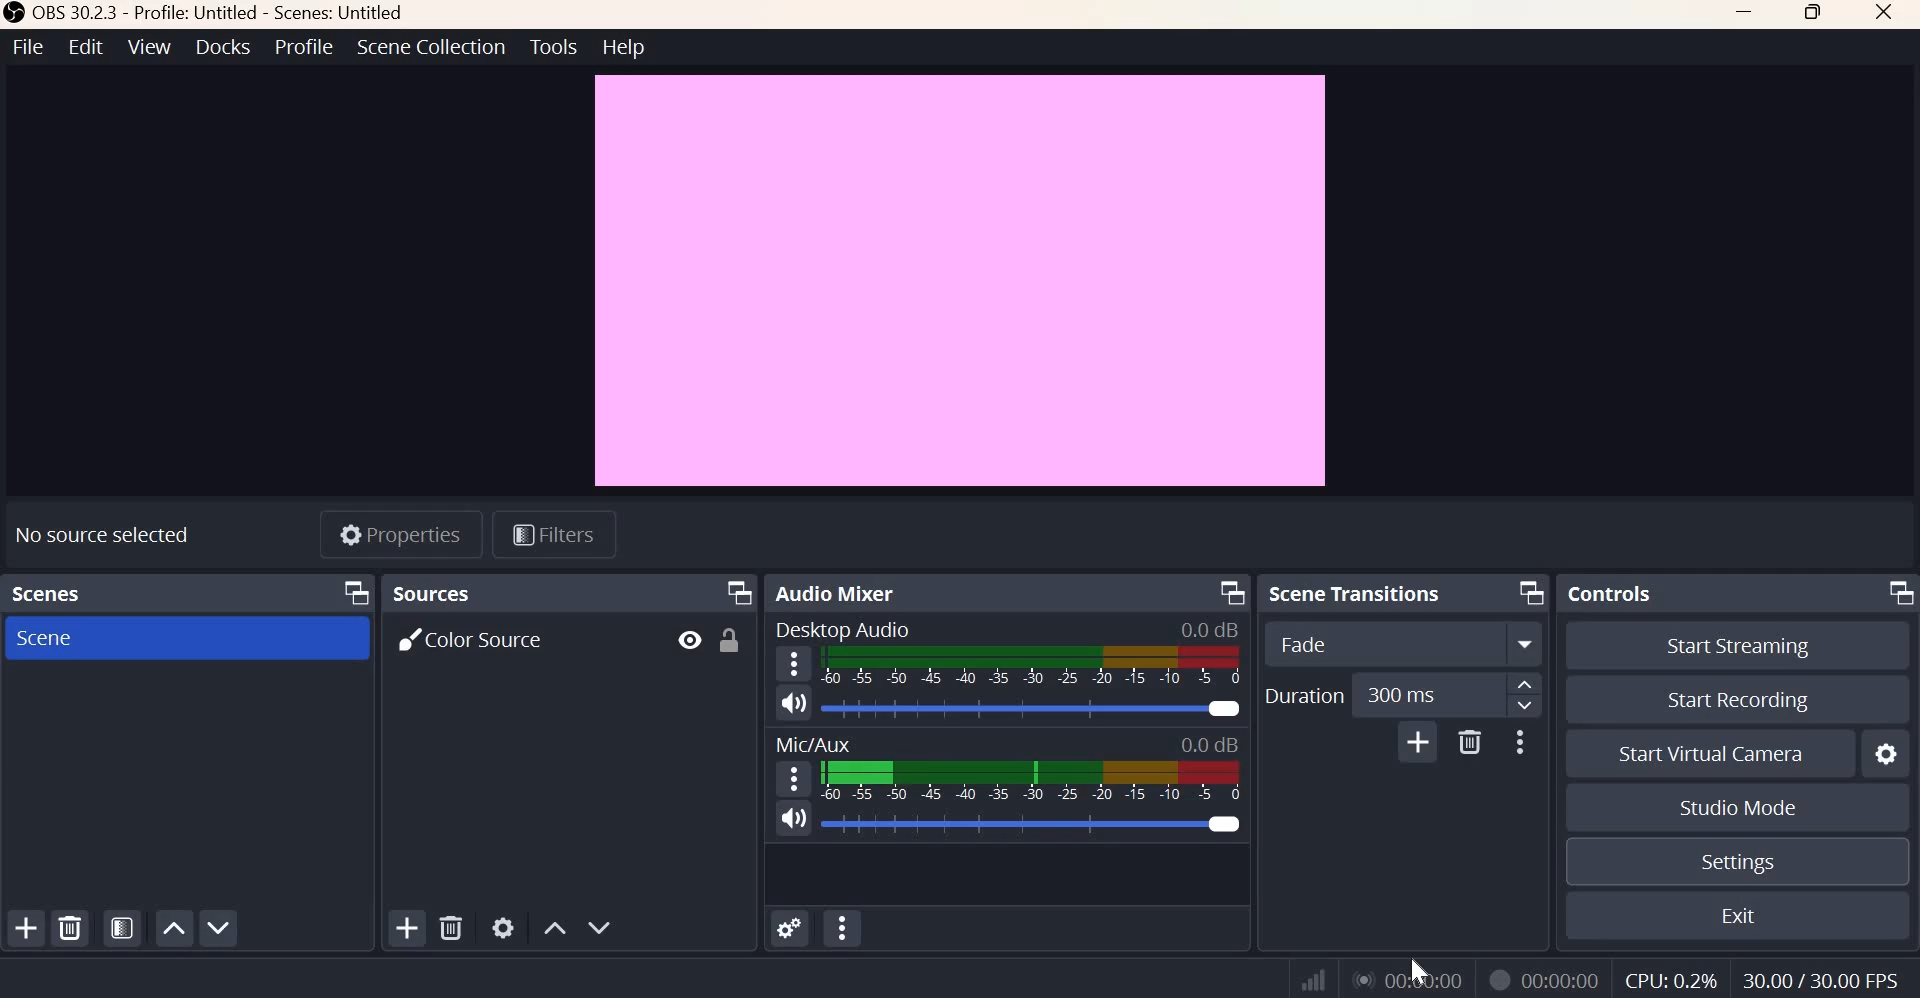 Image resolution: width=1920 pixels, height=998 pixels. Describe the element at coordinates (1223, 709) in the screenshot. I see `Audio Slider` at that location.